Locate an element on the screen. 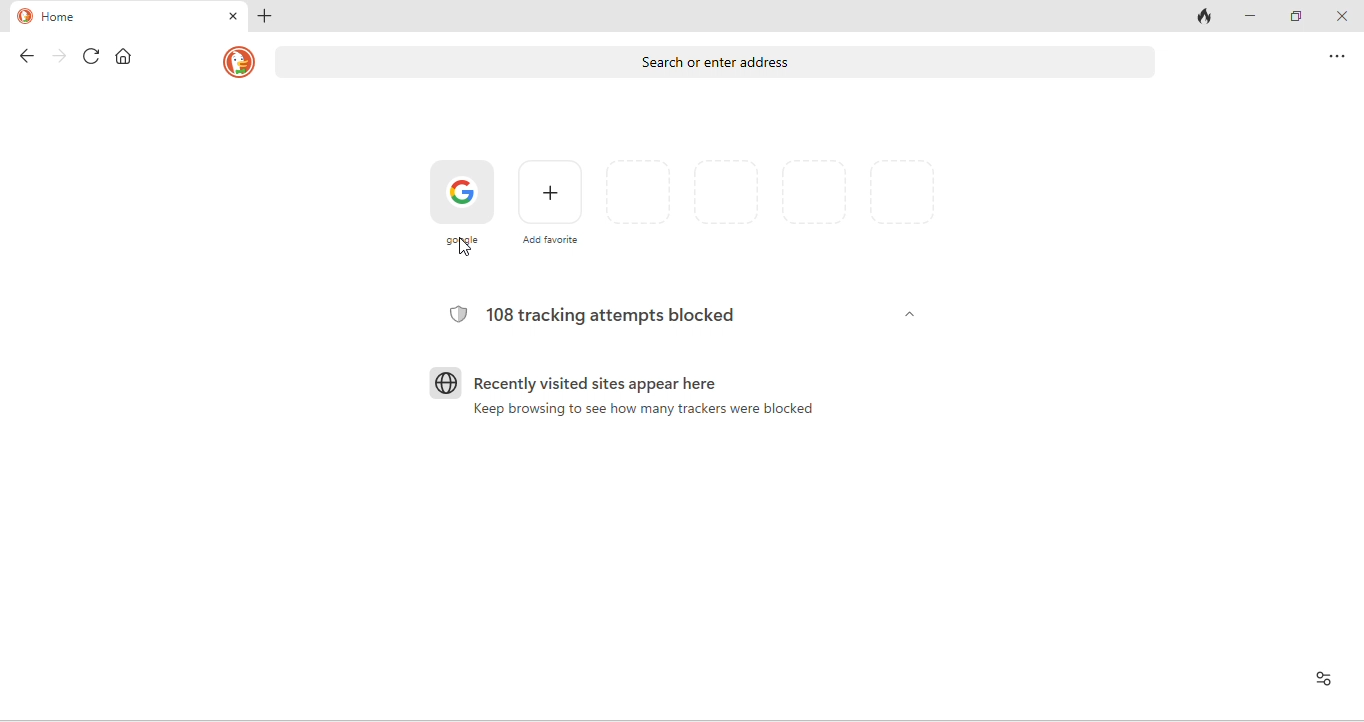  globe icon is located at coordinates (446, 384).